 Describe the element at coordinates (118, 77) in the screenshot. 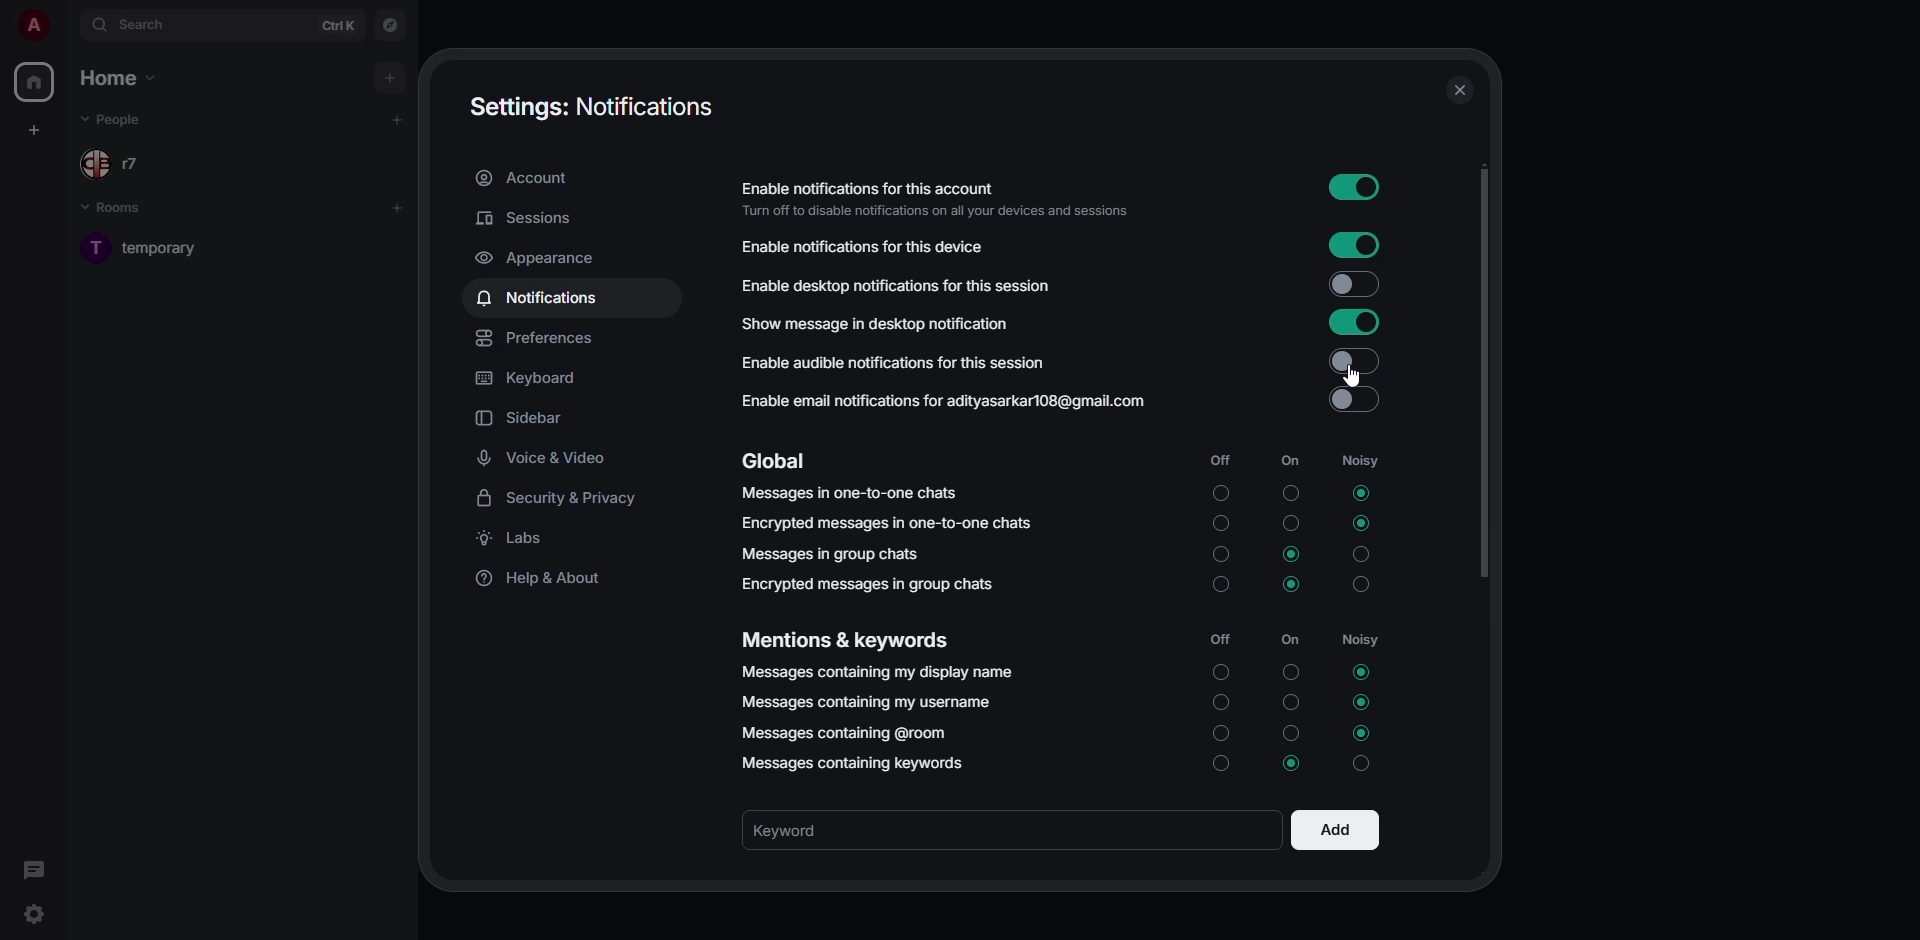

I see `home` at that location.